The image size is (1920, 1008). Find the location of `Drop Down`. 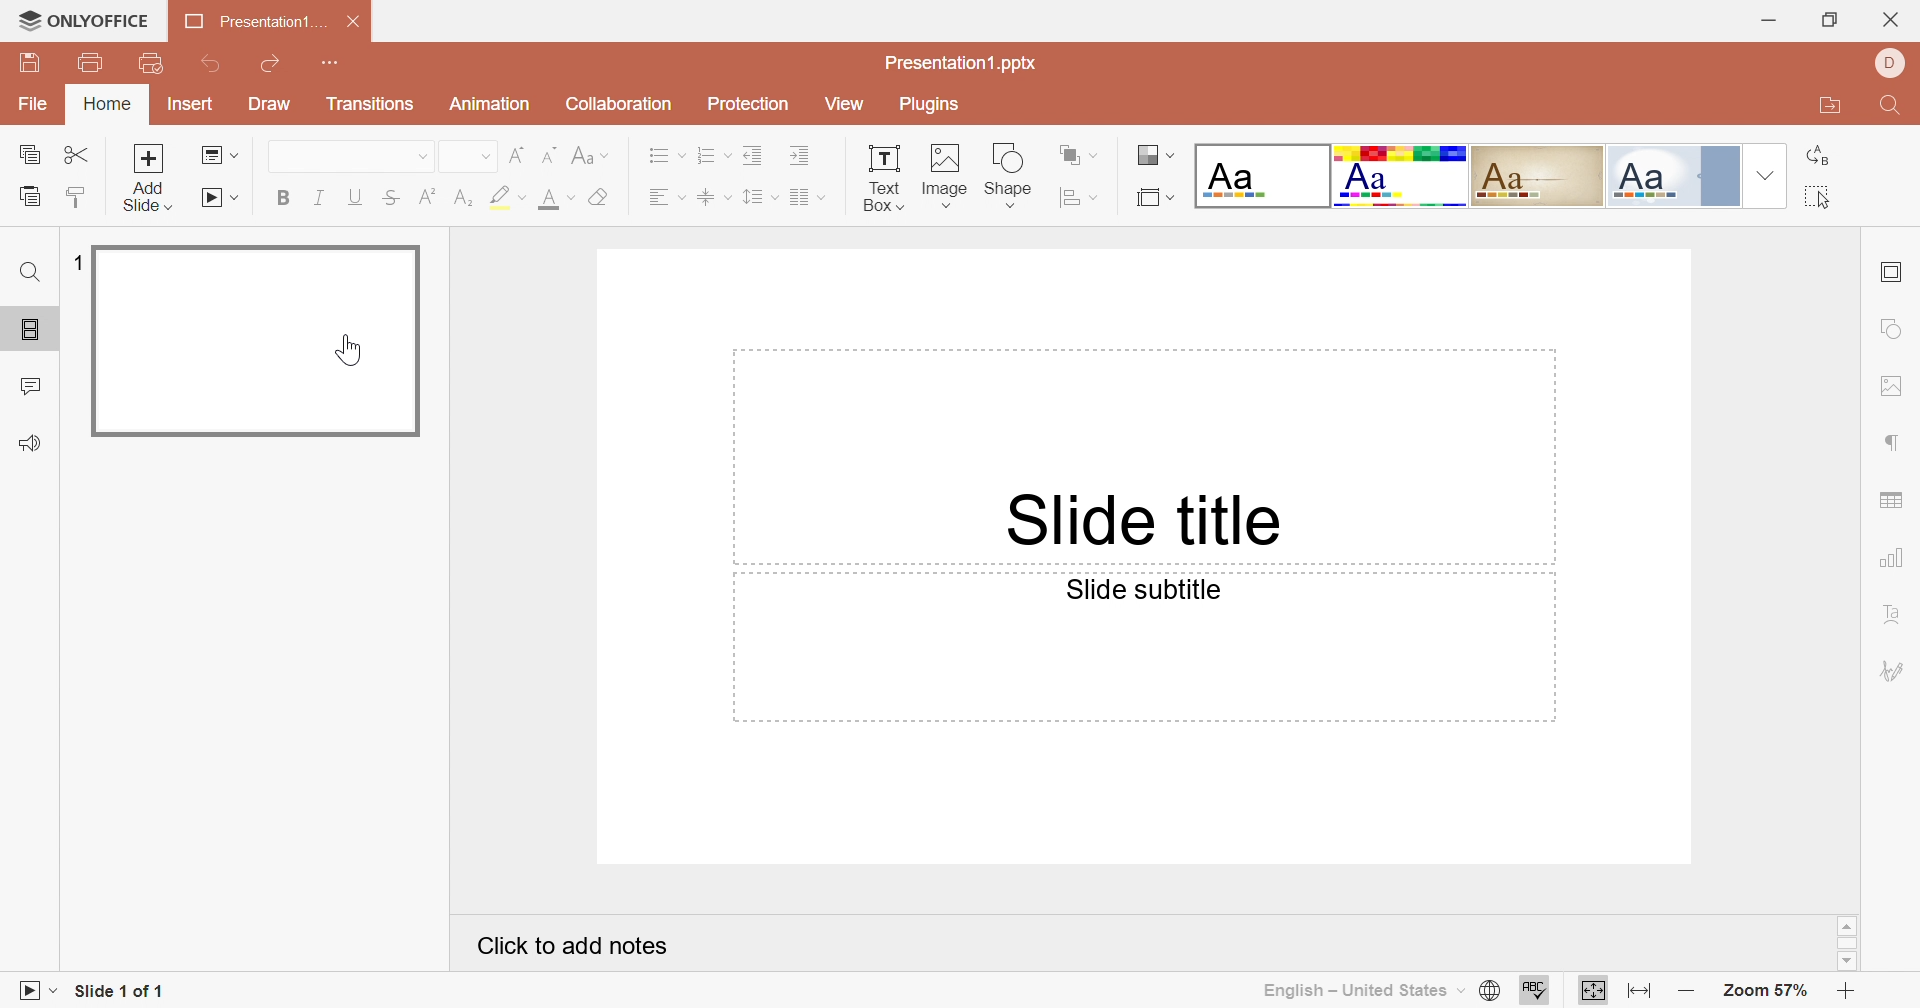

Drop Down is located at coordinates (729, 197).